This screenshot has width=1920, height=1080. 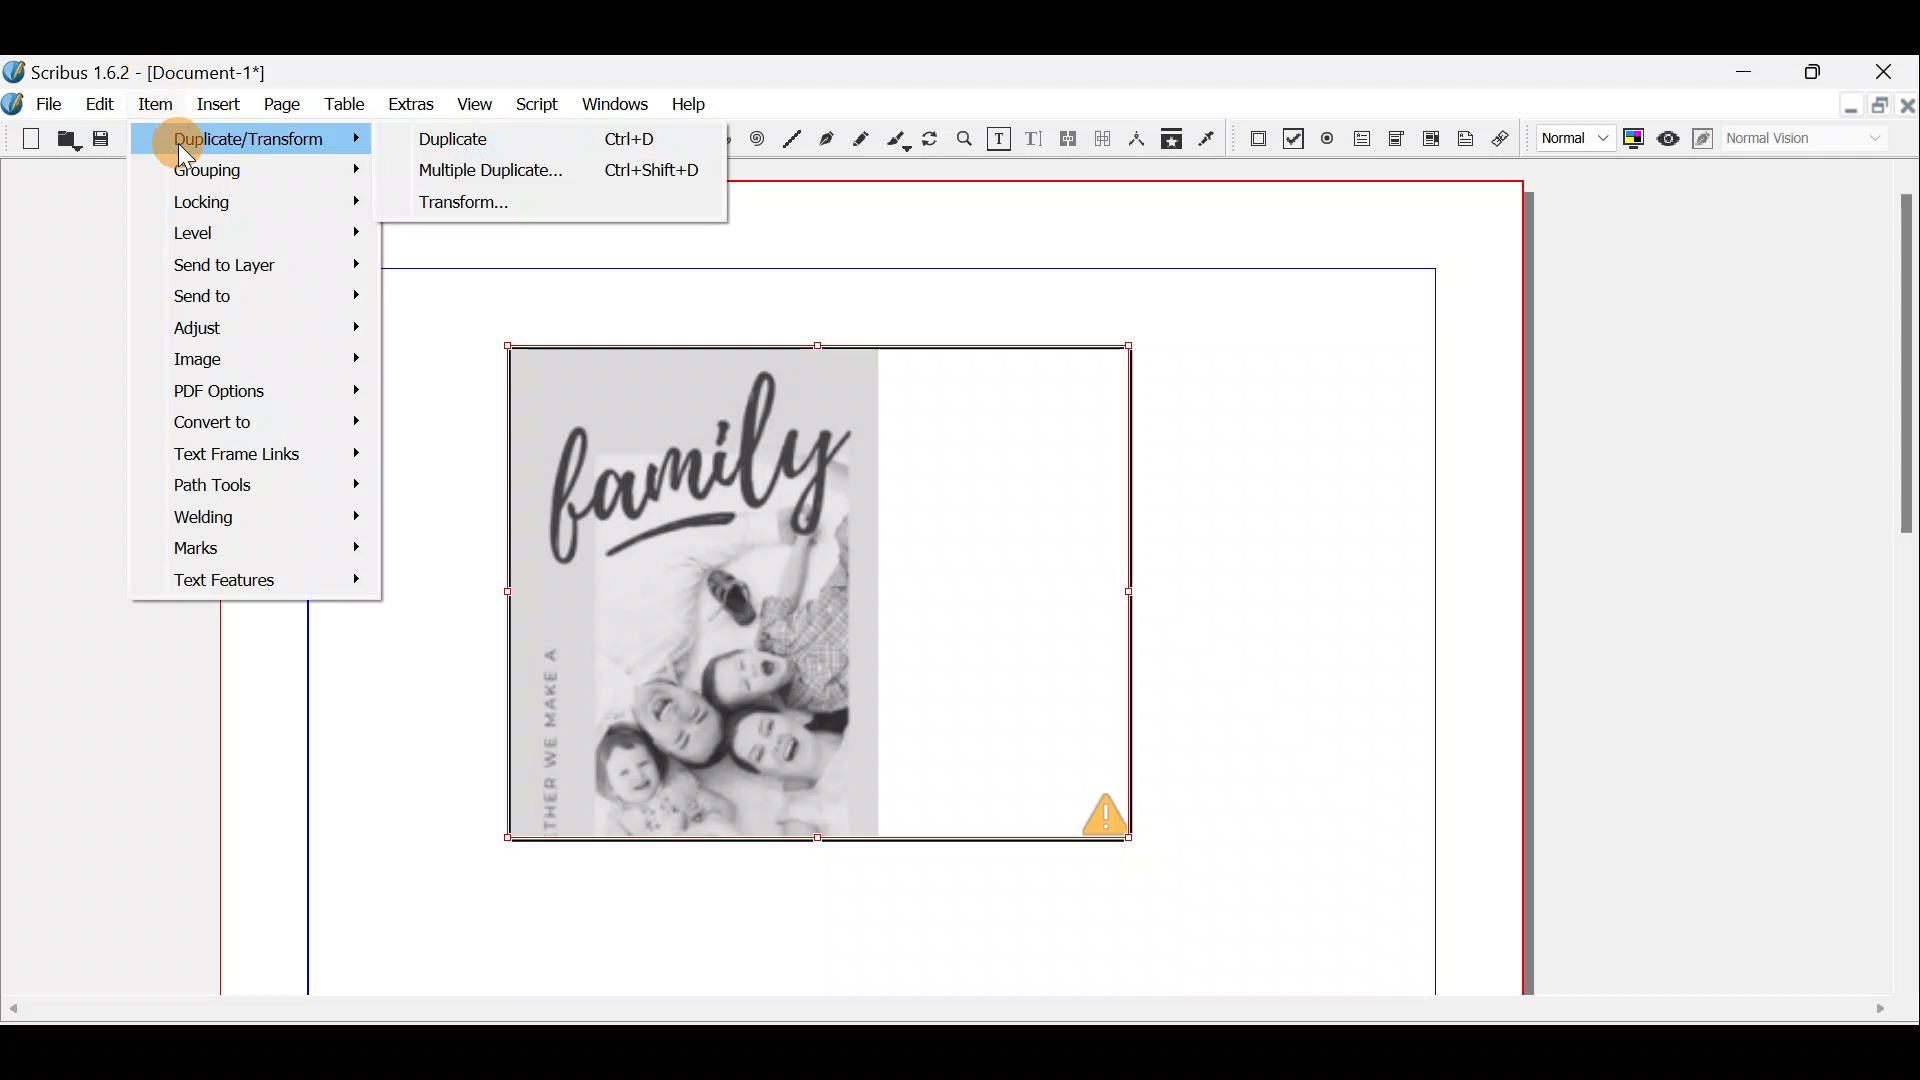 What do you see at coordinates (267, 420) in the screenshot?
I see `Convert to` at bounding box center [267, 420].